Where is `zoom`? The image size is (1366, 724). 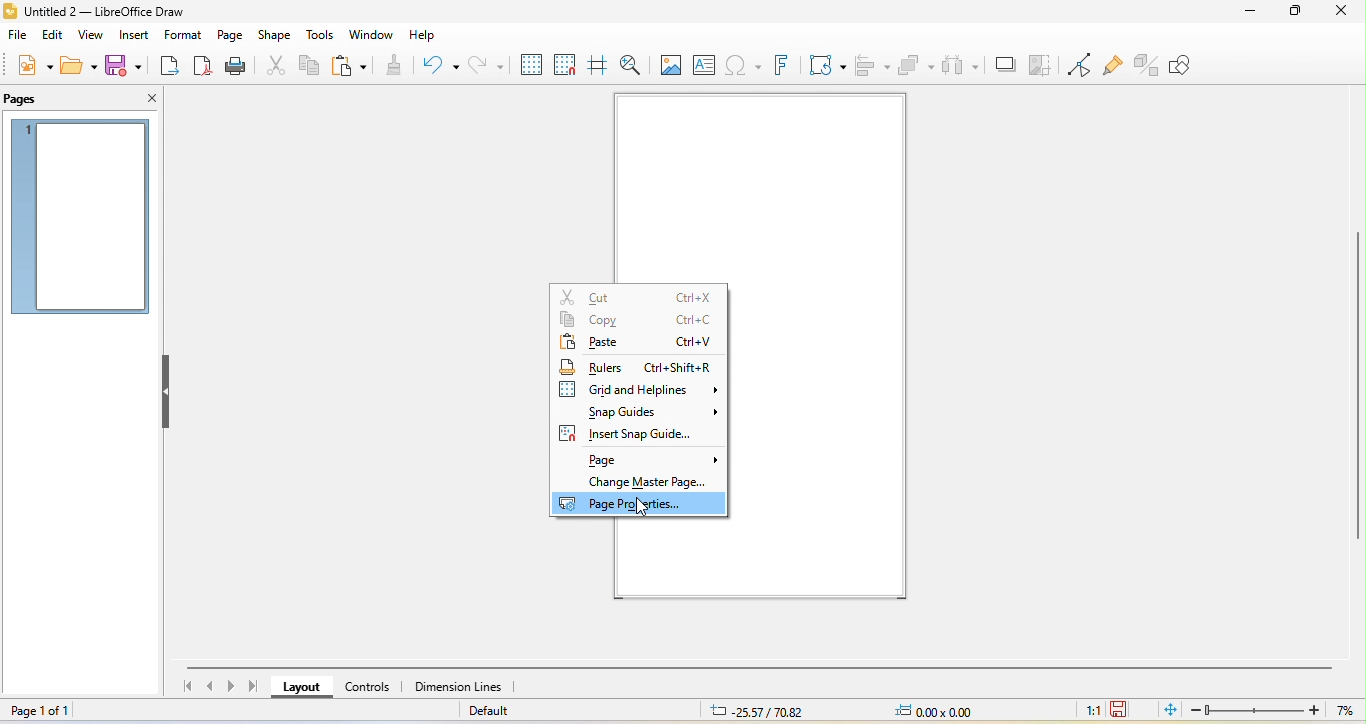
zoom is located at coordinates (1276, 710).